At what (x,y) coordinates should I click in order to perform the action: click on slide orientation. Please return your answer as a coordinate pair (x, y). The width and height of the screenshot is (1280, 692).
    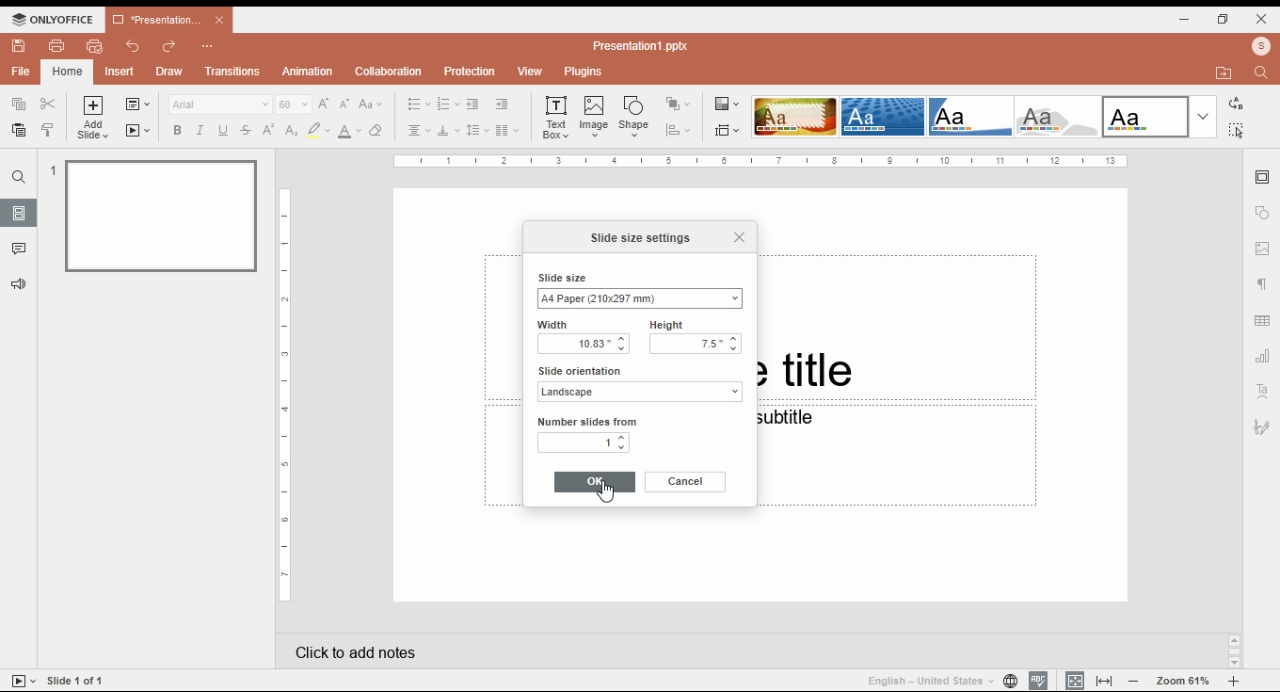
    Looking at the image, I should click on (634, 371).